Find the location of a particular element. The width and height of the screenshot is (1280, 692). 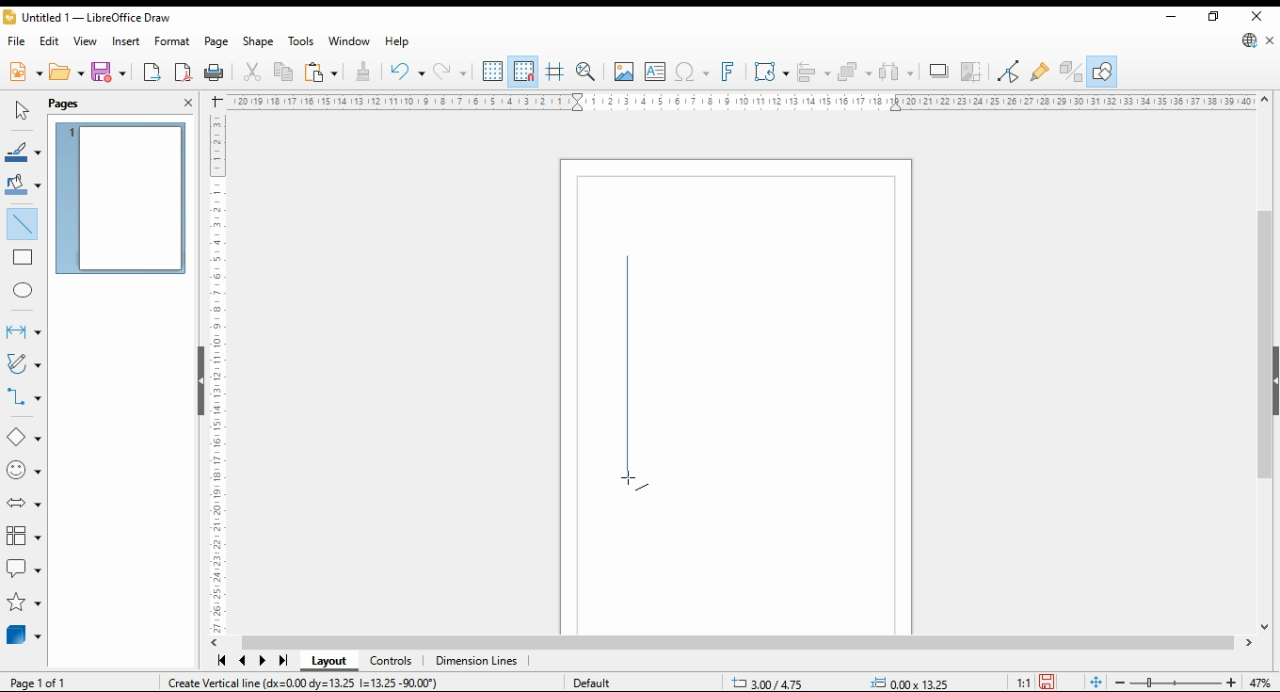

insert special characters is located at coordinates (692, 72).